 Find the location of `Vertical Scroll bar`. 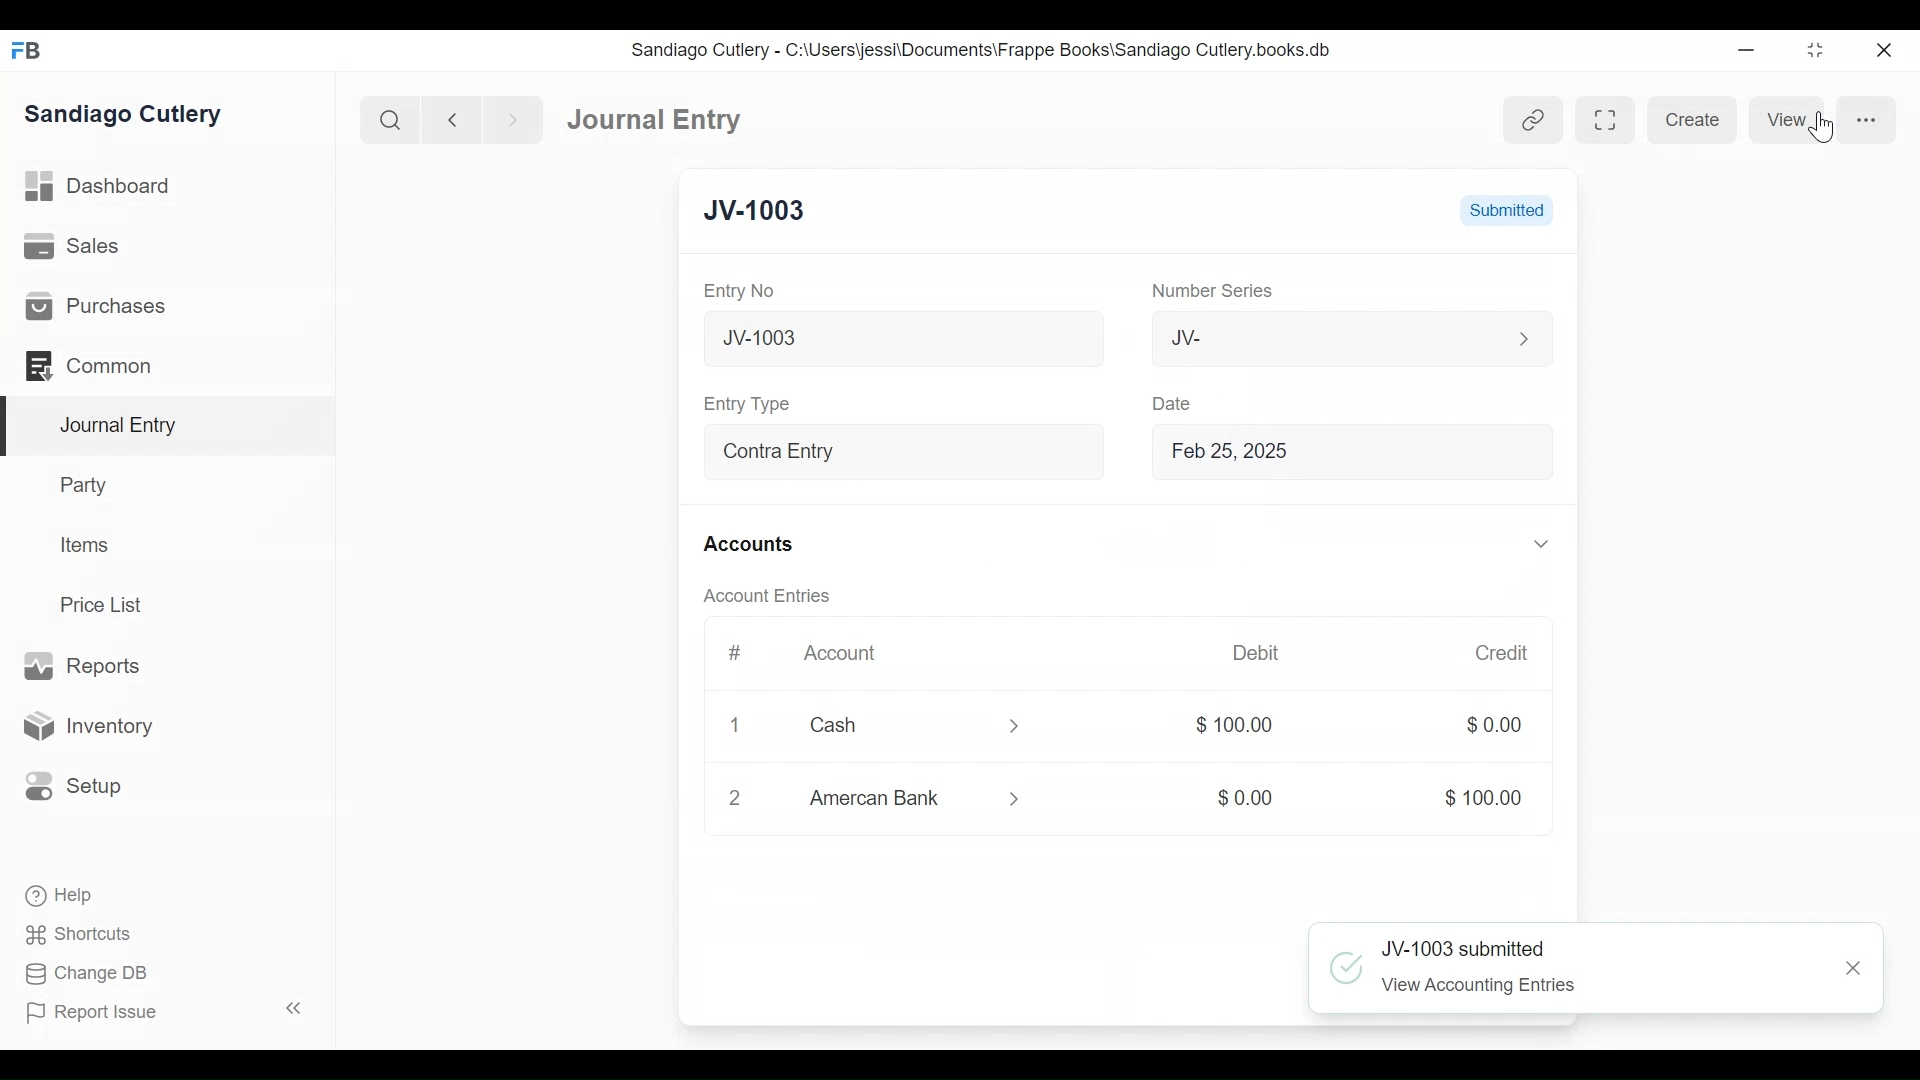

Vertical Scroll bar is located at coordinates (1575, 572).